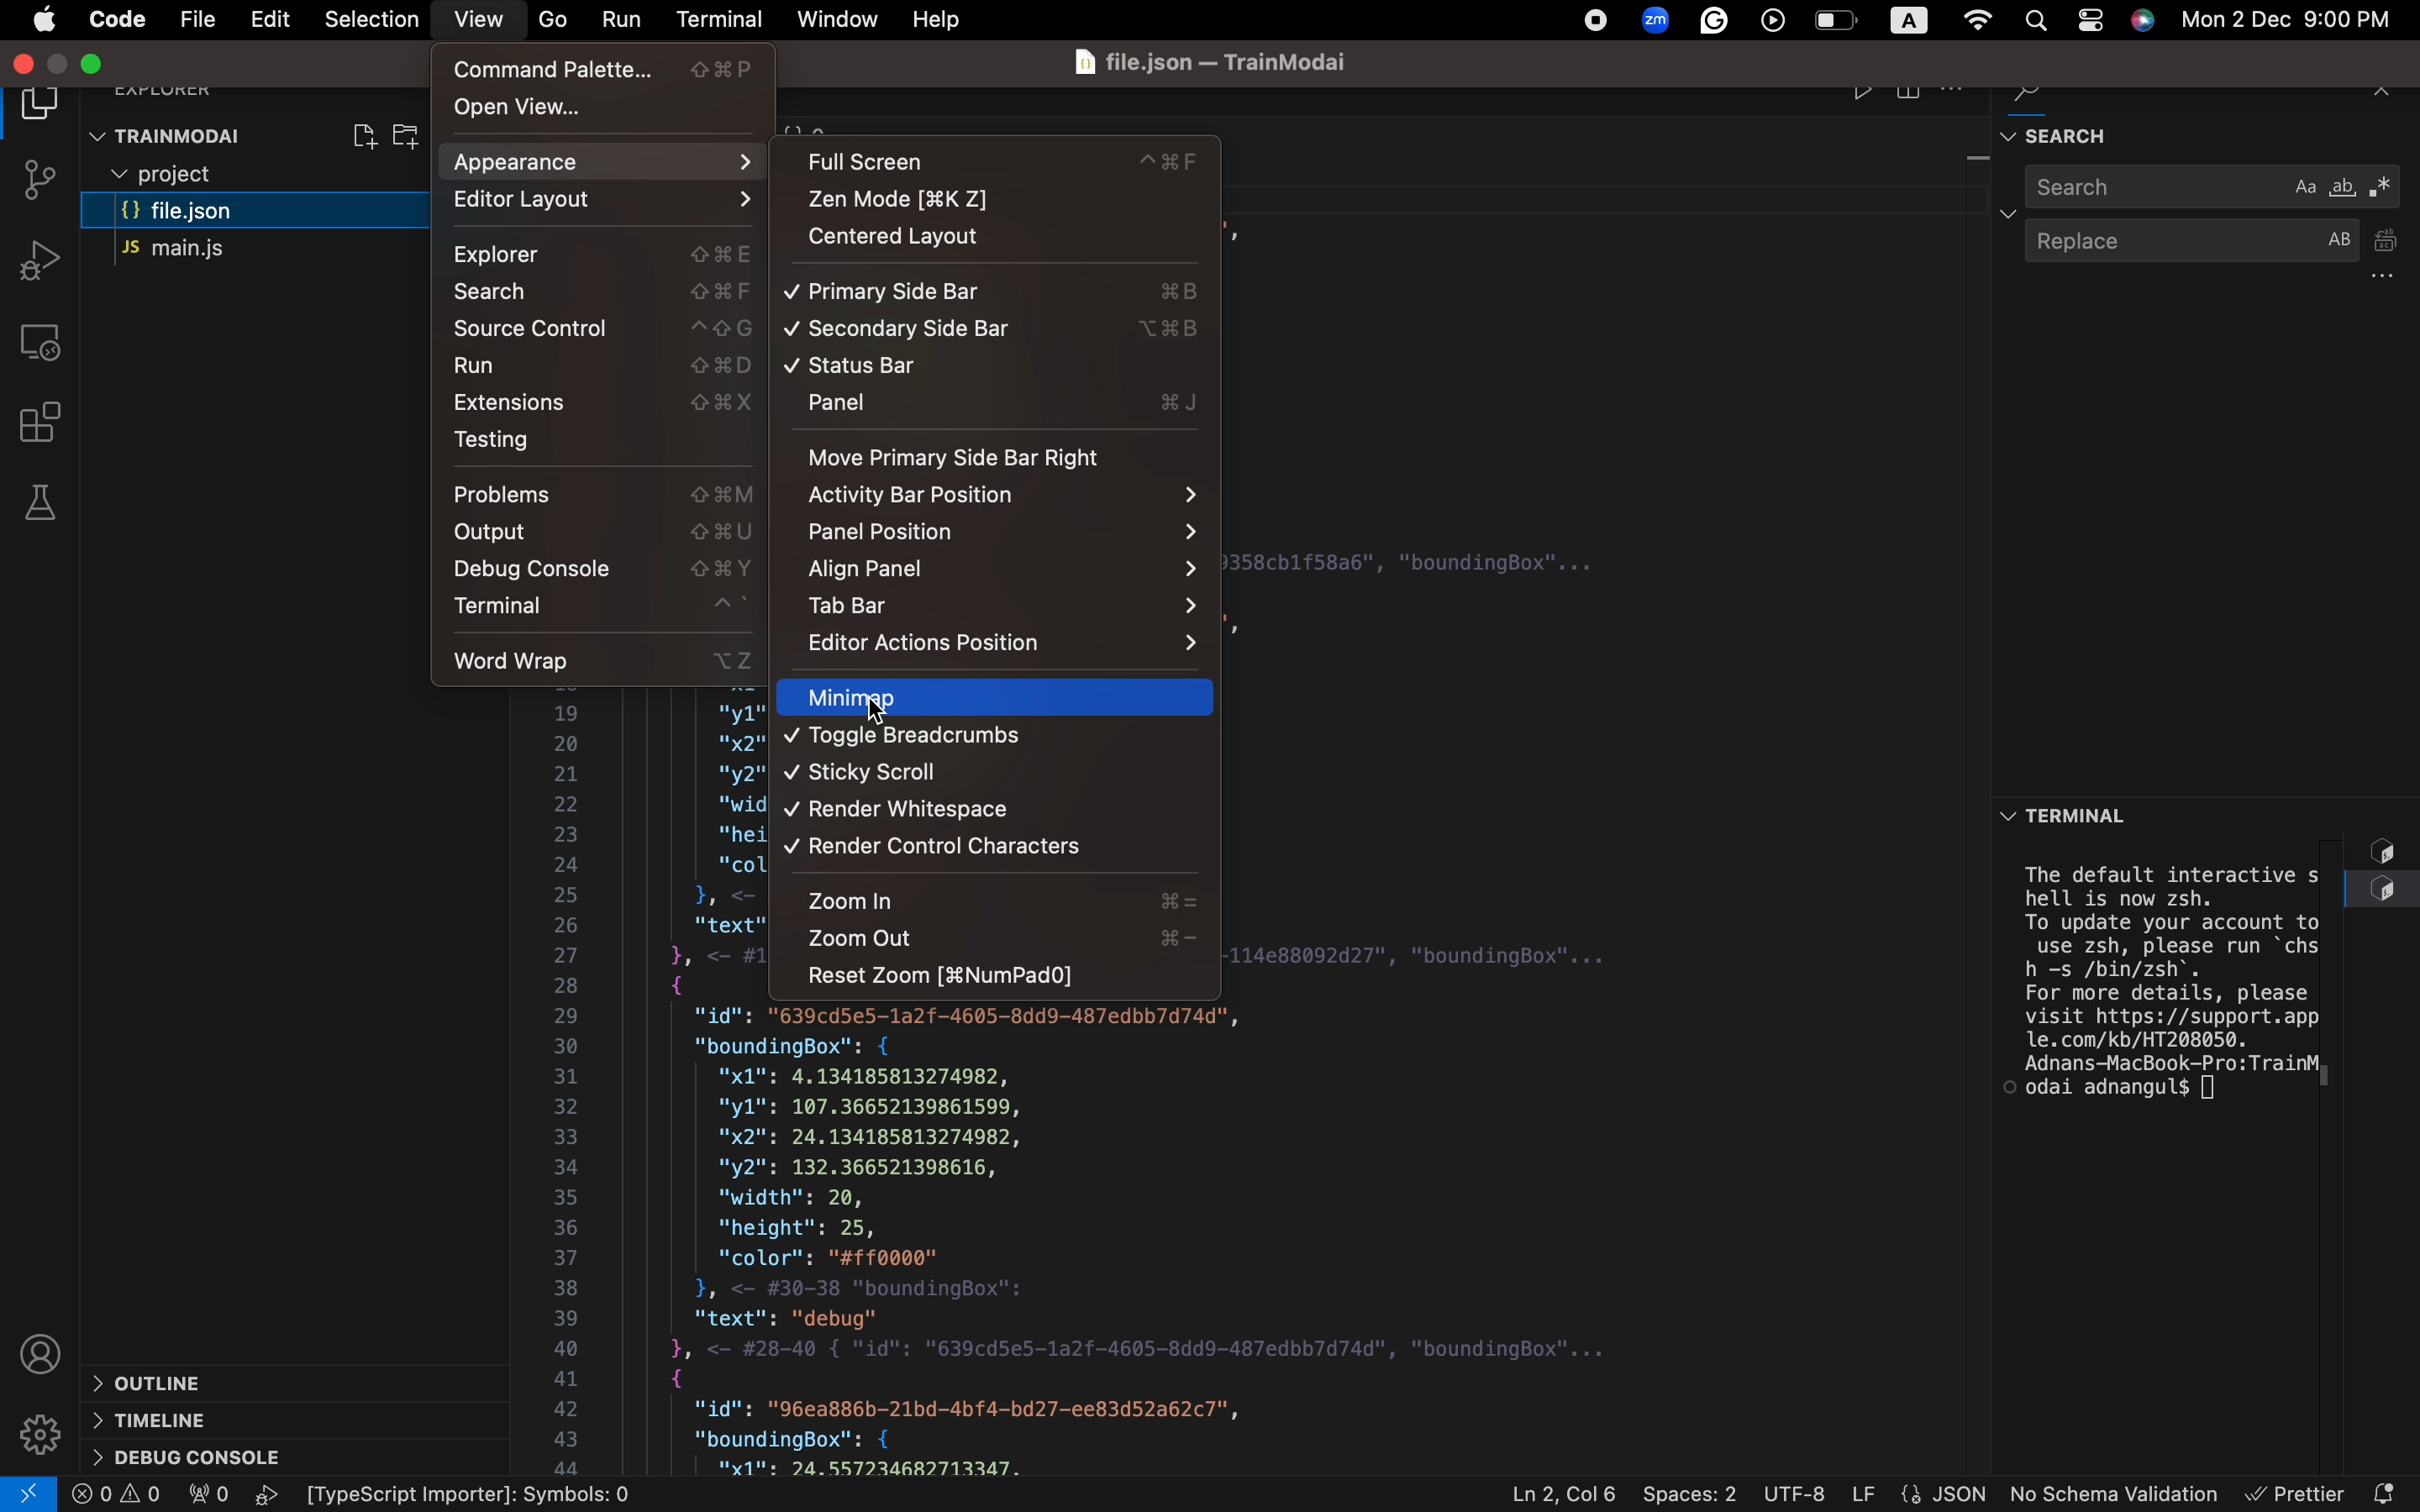 The image size is (2420, 1512). Describe the element at coordinates (97, 65) in the screenshot. I see `minimize` at that location.